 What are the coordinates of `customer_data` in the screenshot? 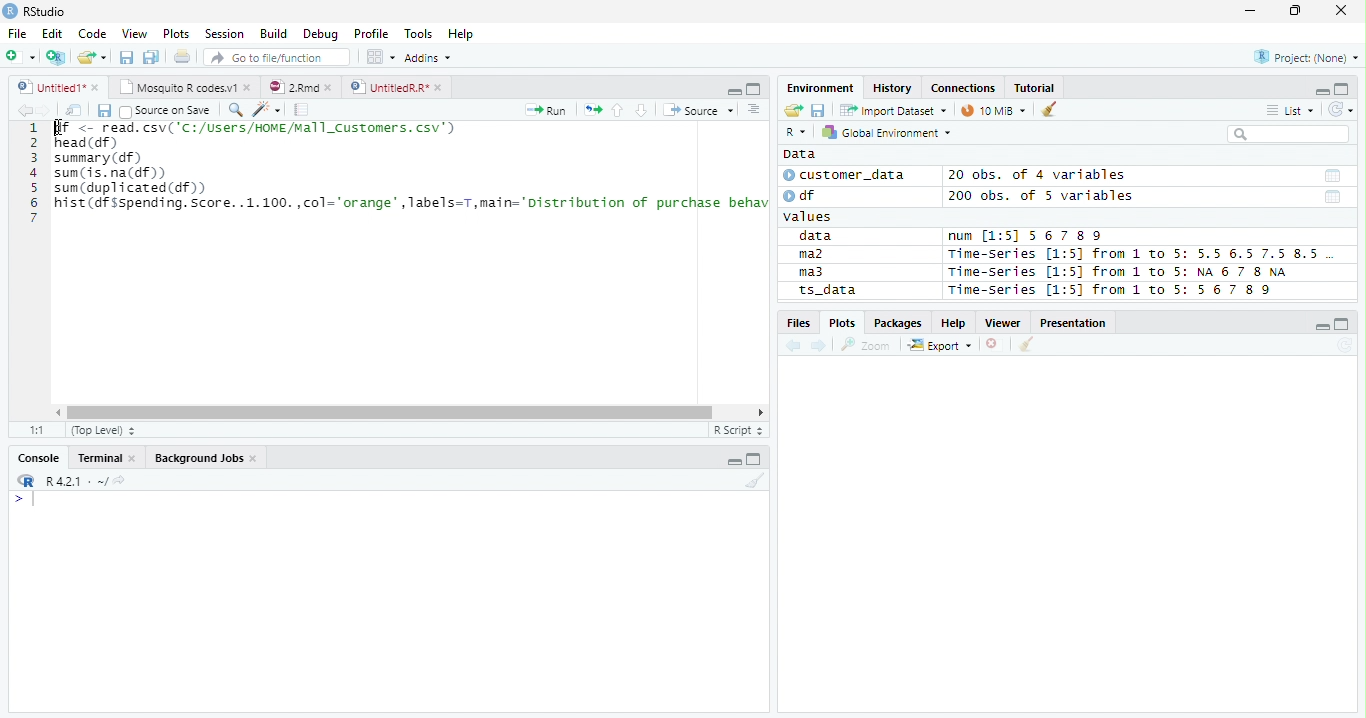 It's located at (848, 175).